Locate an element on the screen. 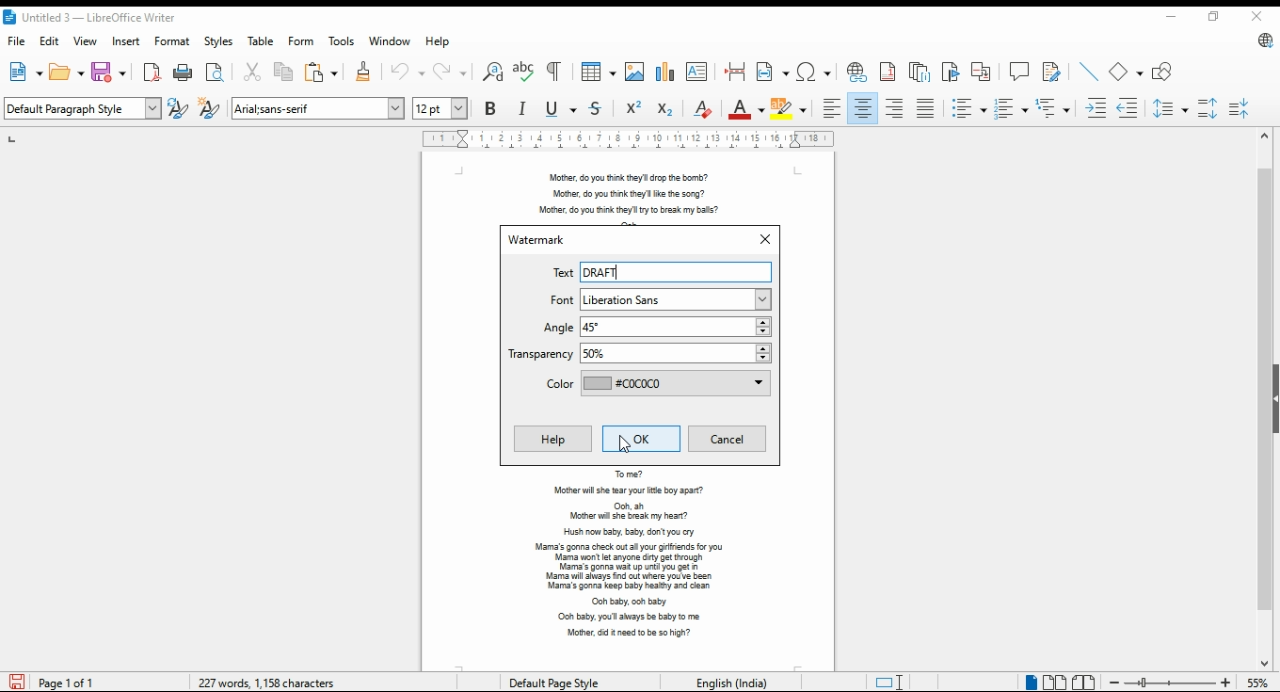  insert cross-reference is located at coordinates (981, 72).